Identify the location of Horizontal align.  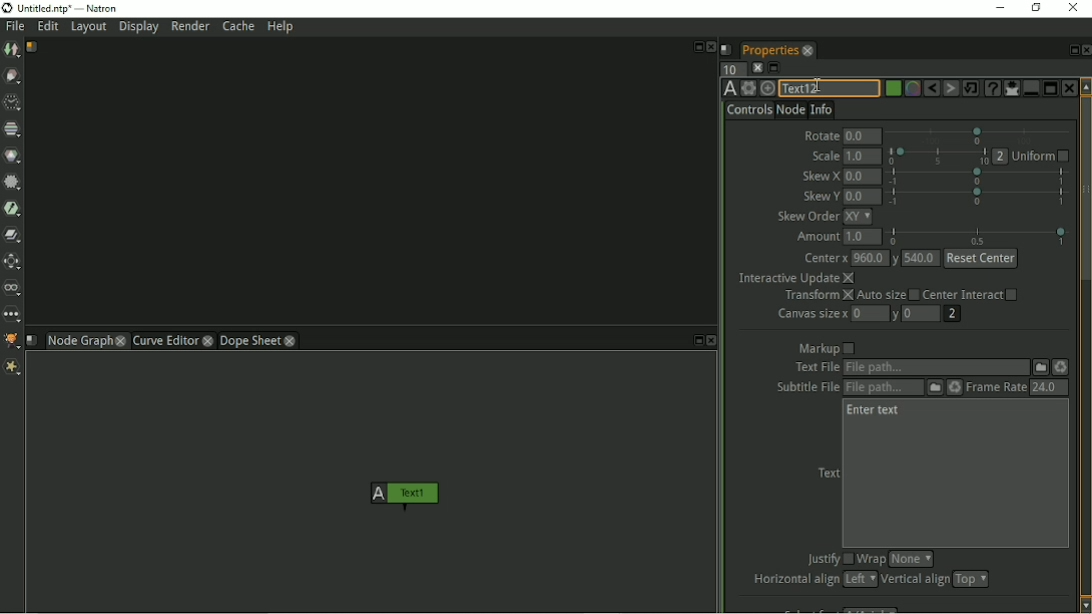
(793, 580).